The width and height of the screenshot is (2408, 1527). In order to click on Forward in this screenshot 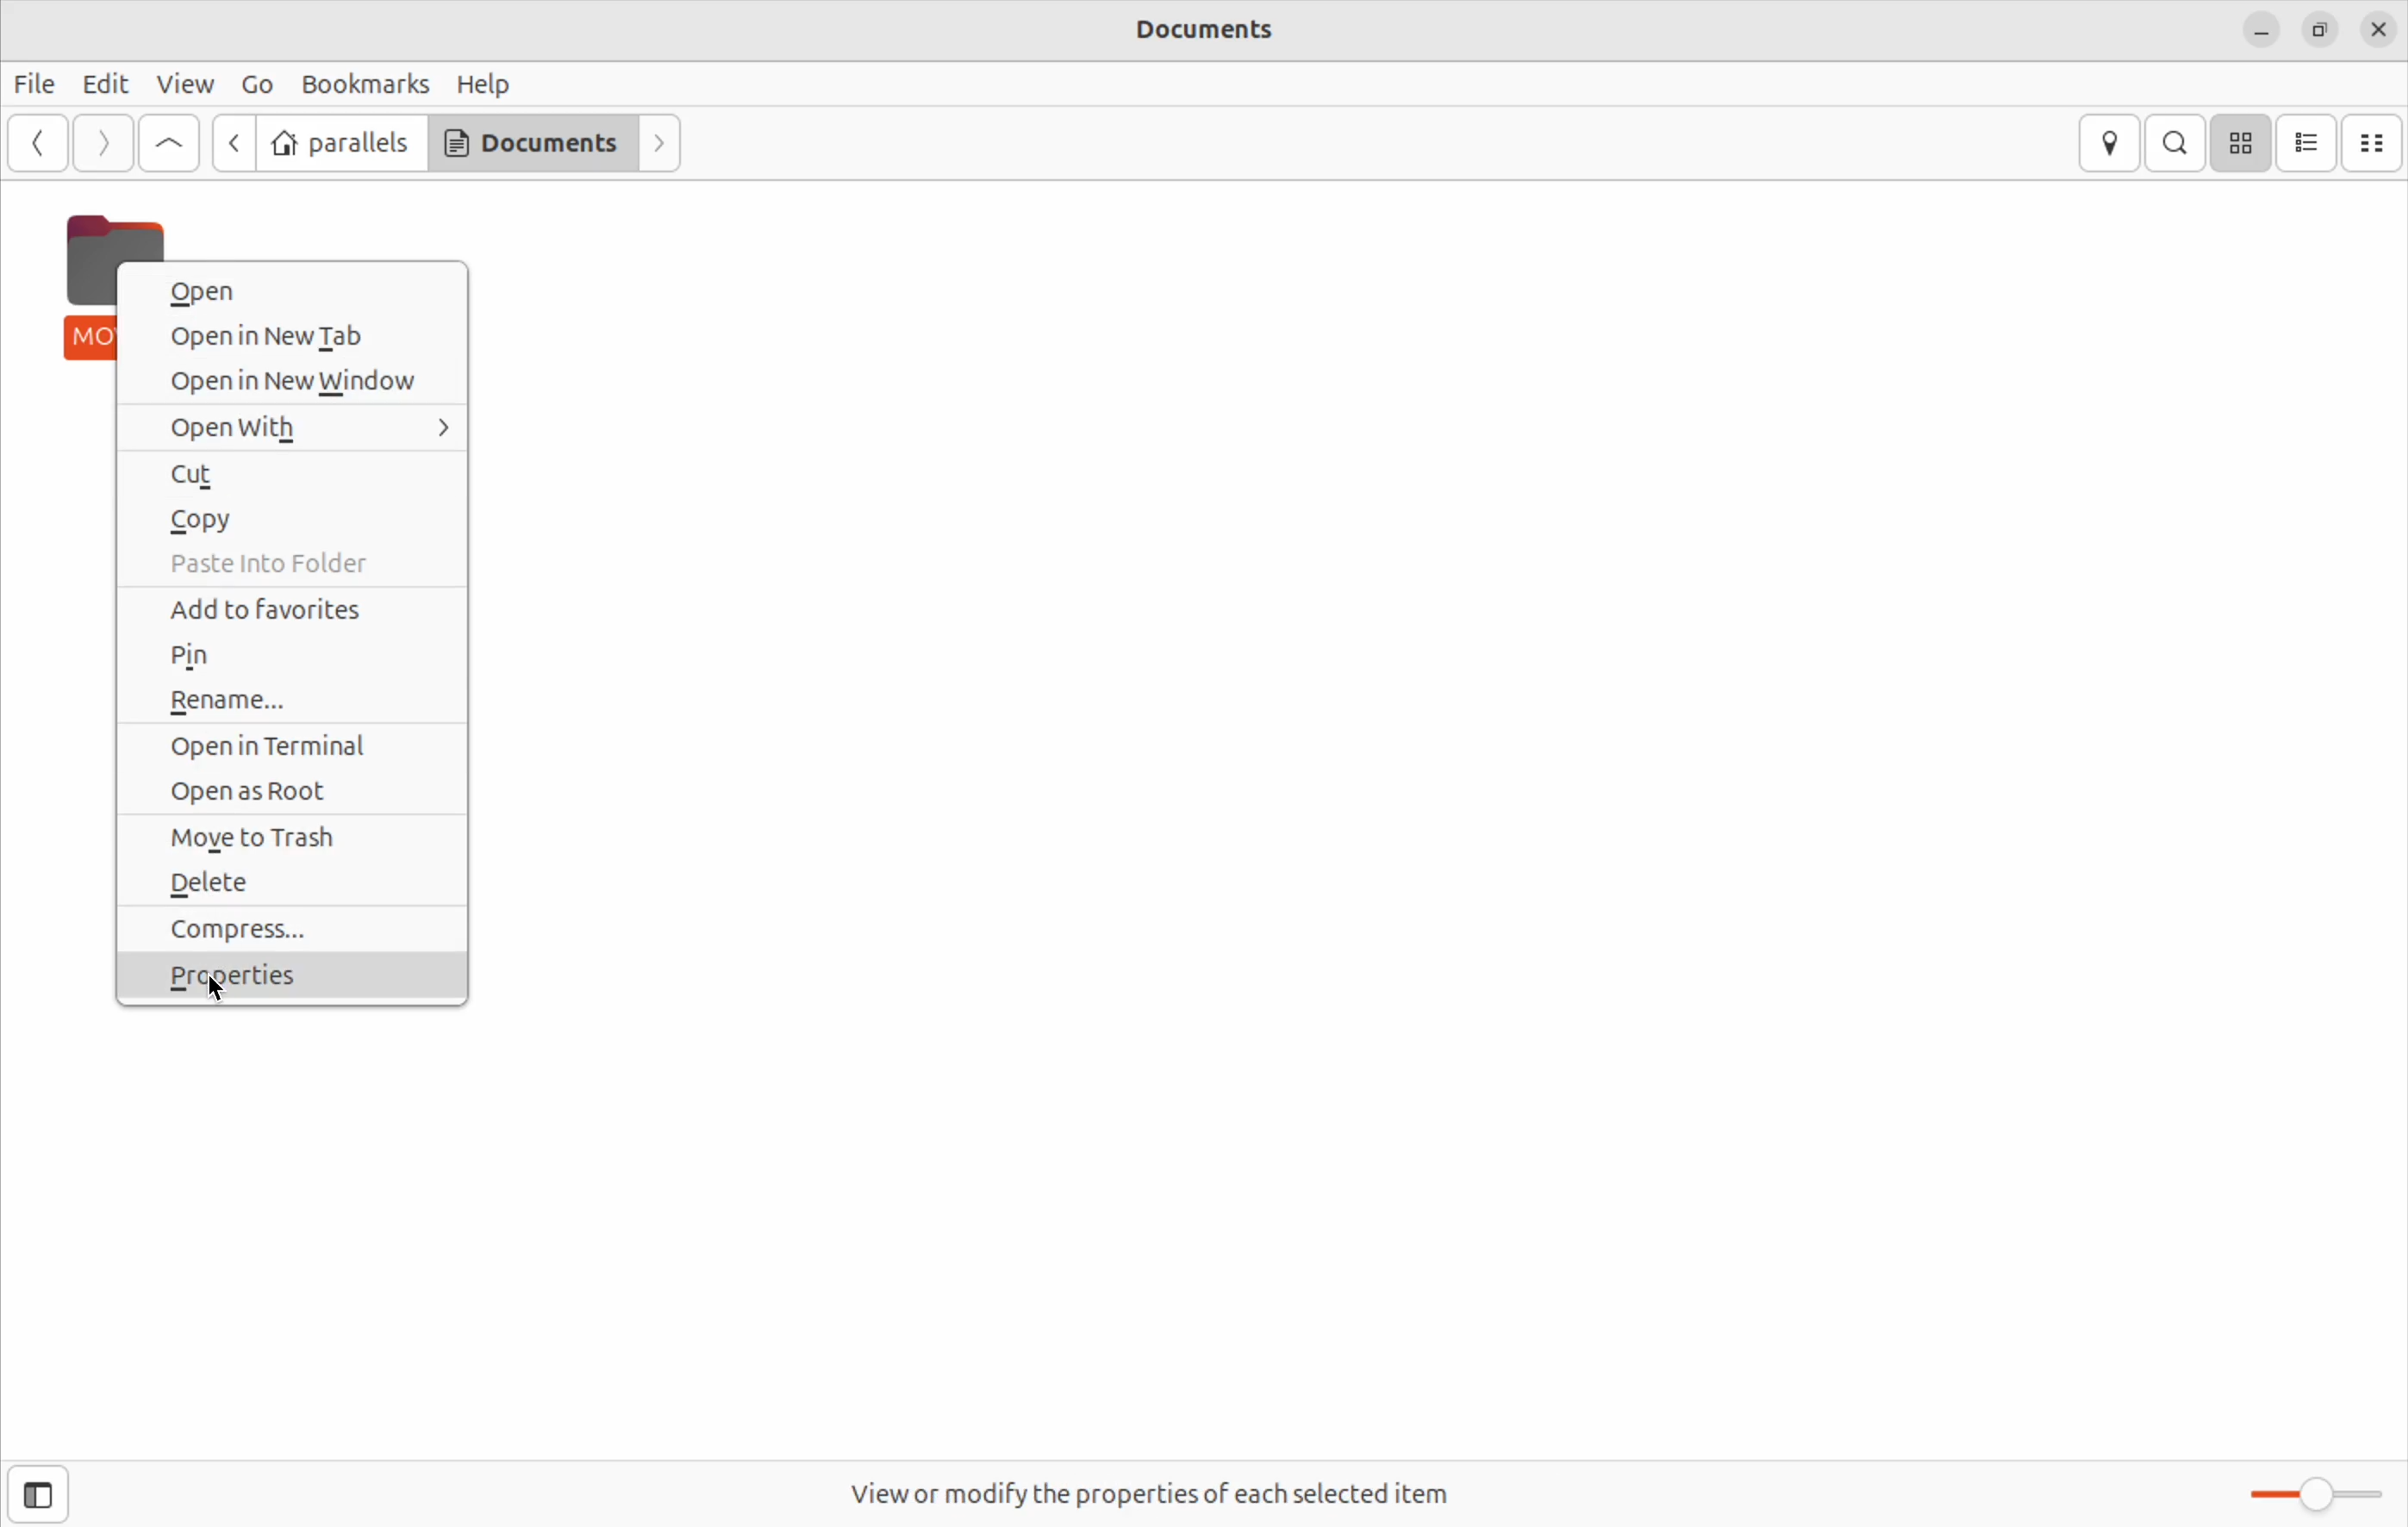, I will do `click(664, 145)`.